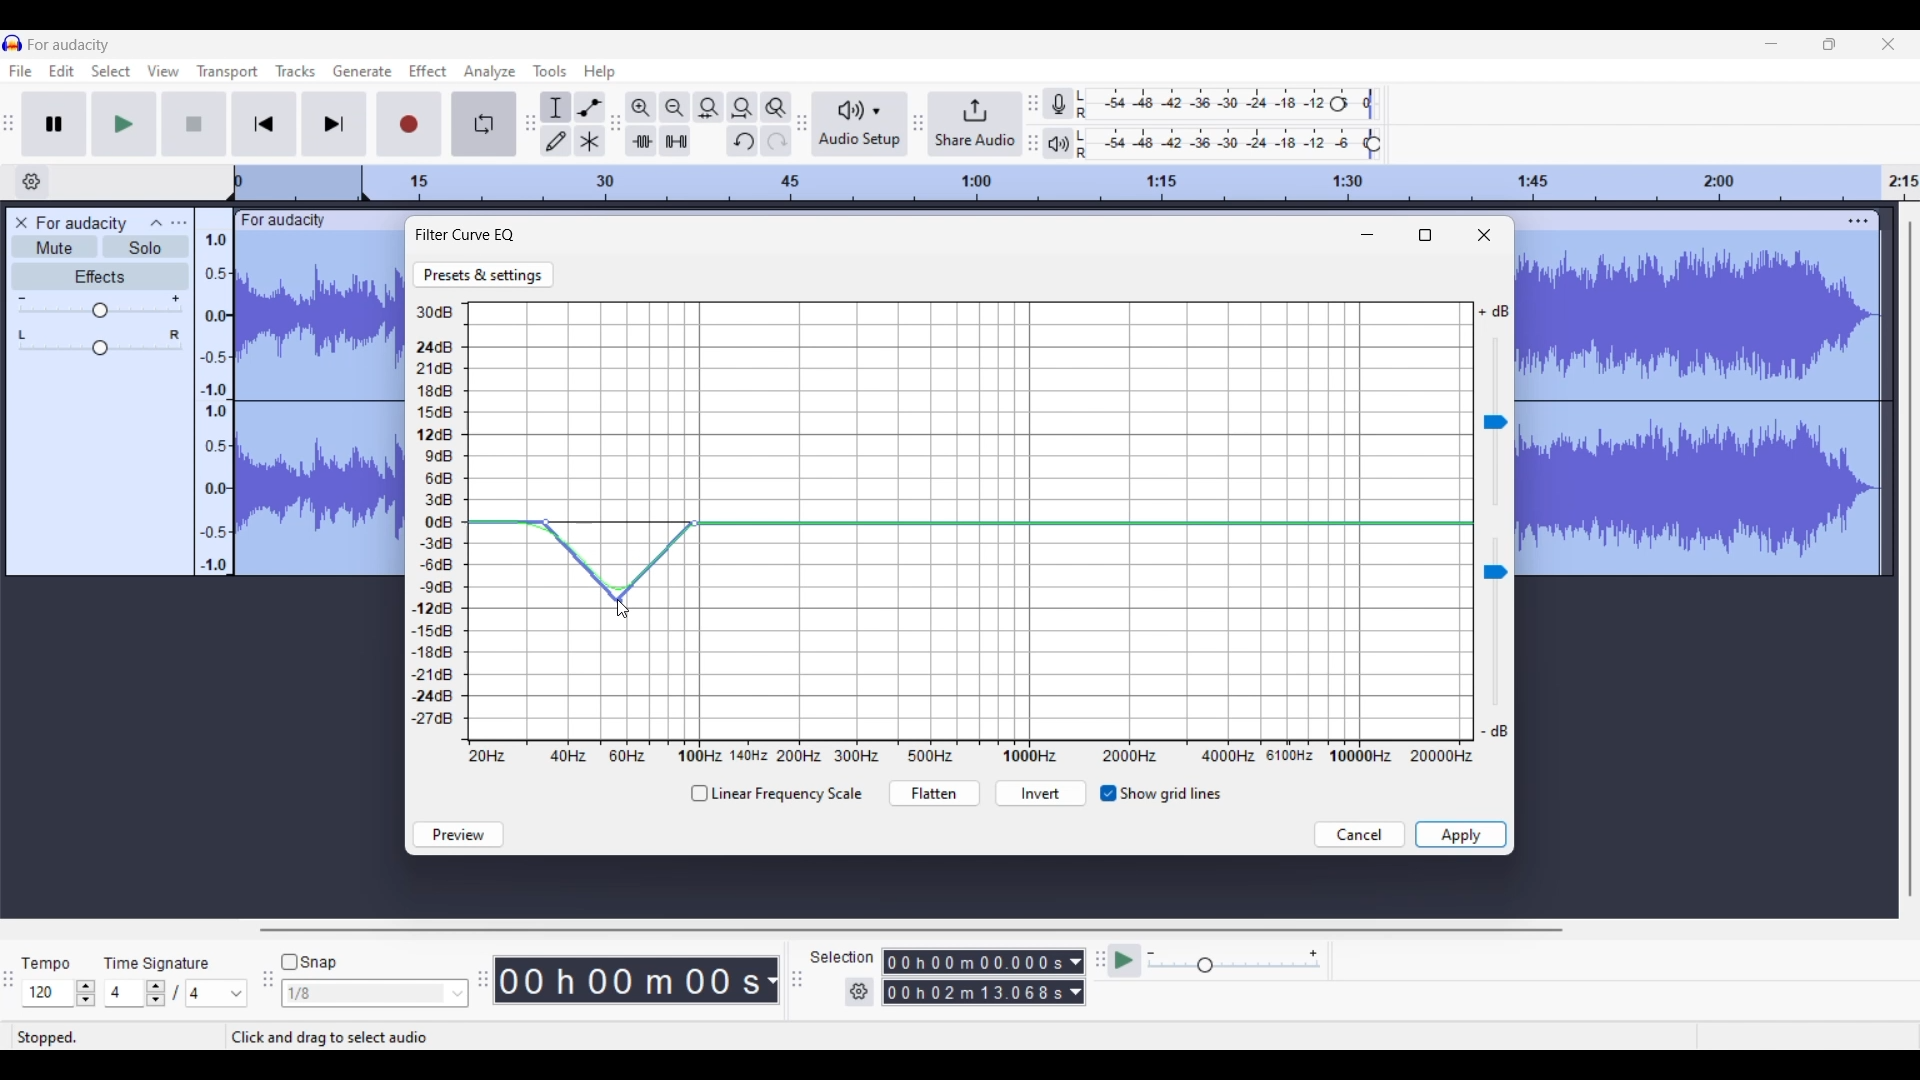 The width and height of the screenshot is (1920, 1080). I want to click on Preview sound, so click(458, 835).